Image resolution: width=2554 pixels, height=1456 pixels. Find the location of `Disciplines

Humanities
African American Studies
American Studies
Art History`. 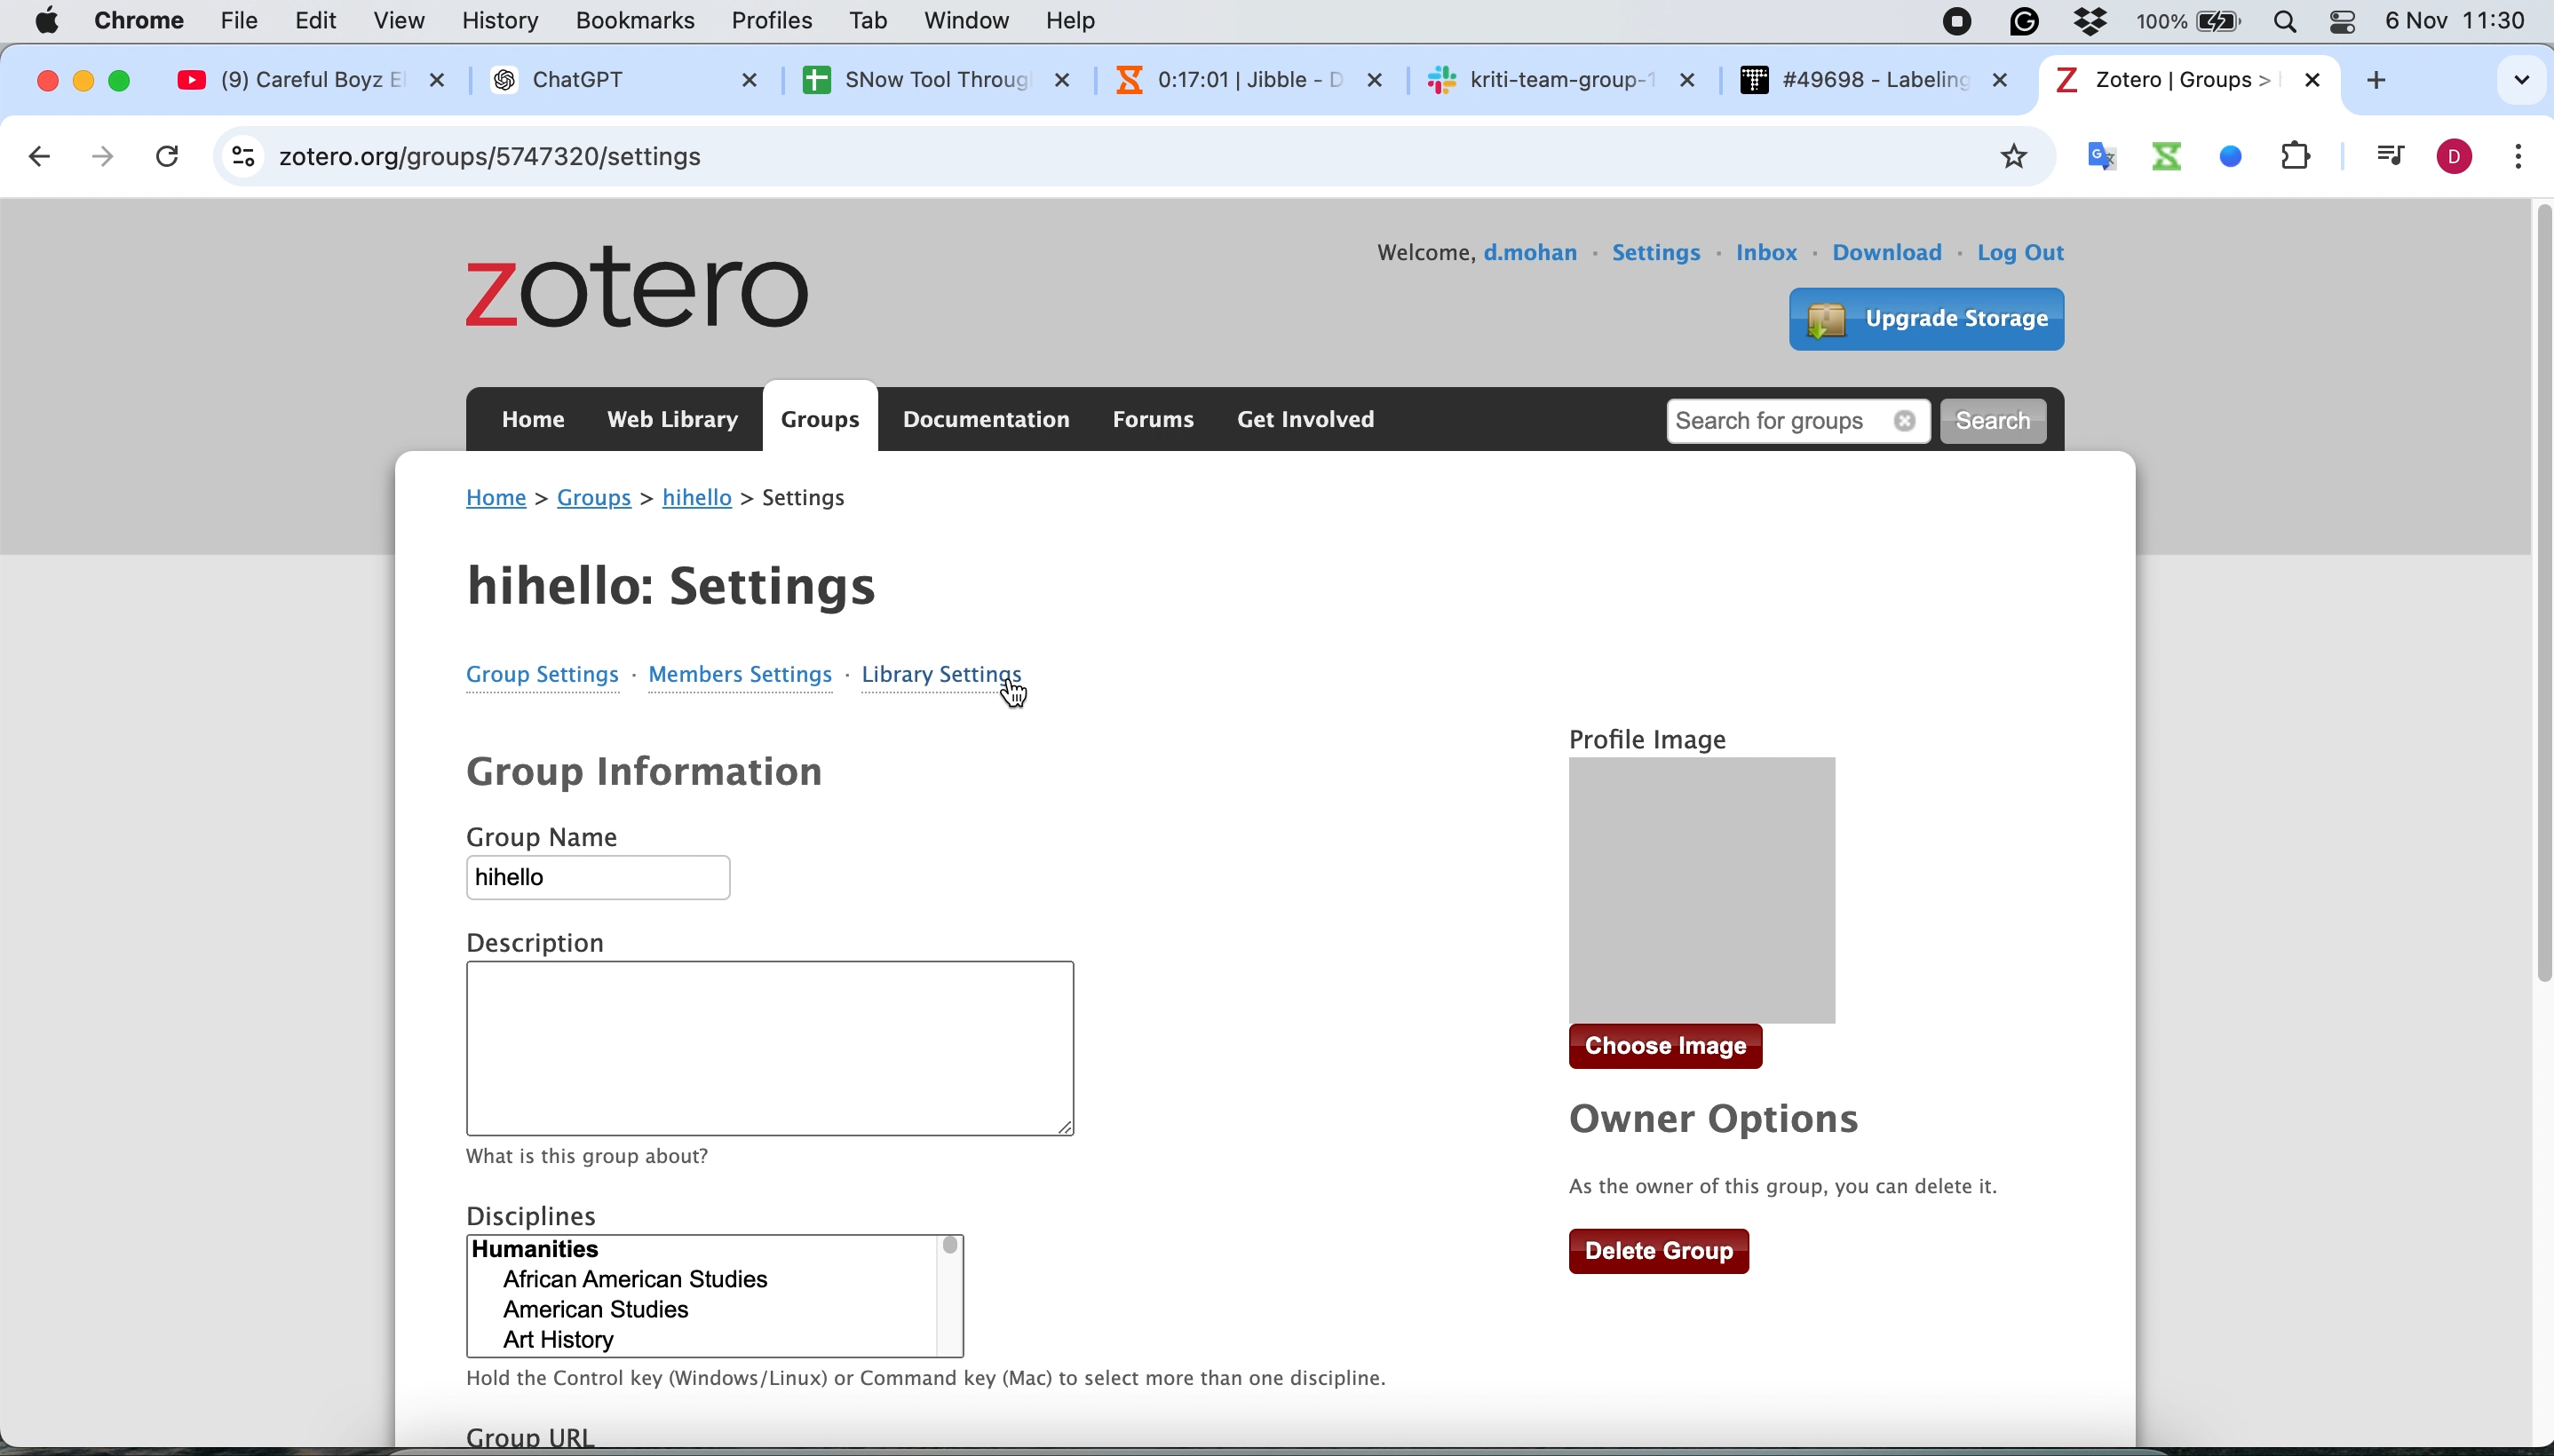

Disciplines

Humanities
African American Studies
American Studies
Art History is located at coordinates (721, 1280).